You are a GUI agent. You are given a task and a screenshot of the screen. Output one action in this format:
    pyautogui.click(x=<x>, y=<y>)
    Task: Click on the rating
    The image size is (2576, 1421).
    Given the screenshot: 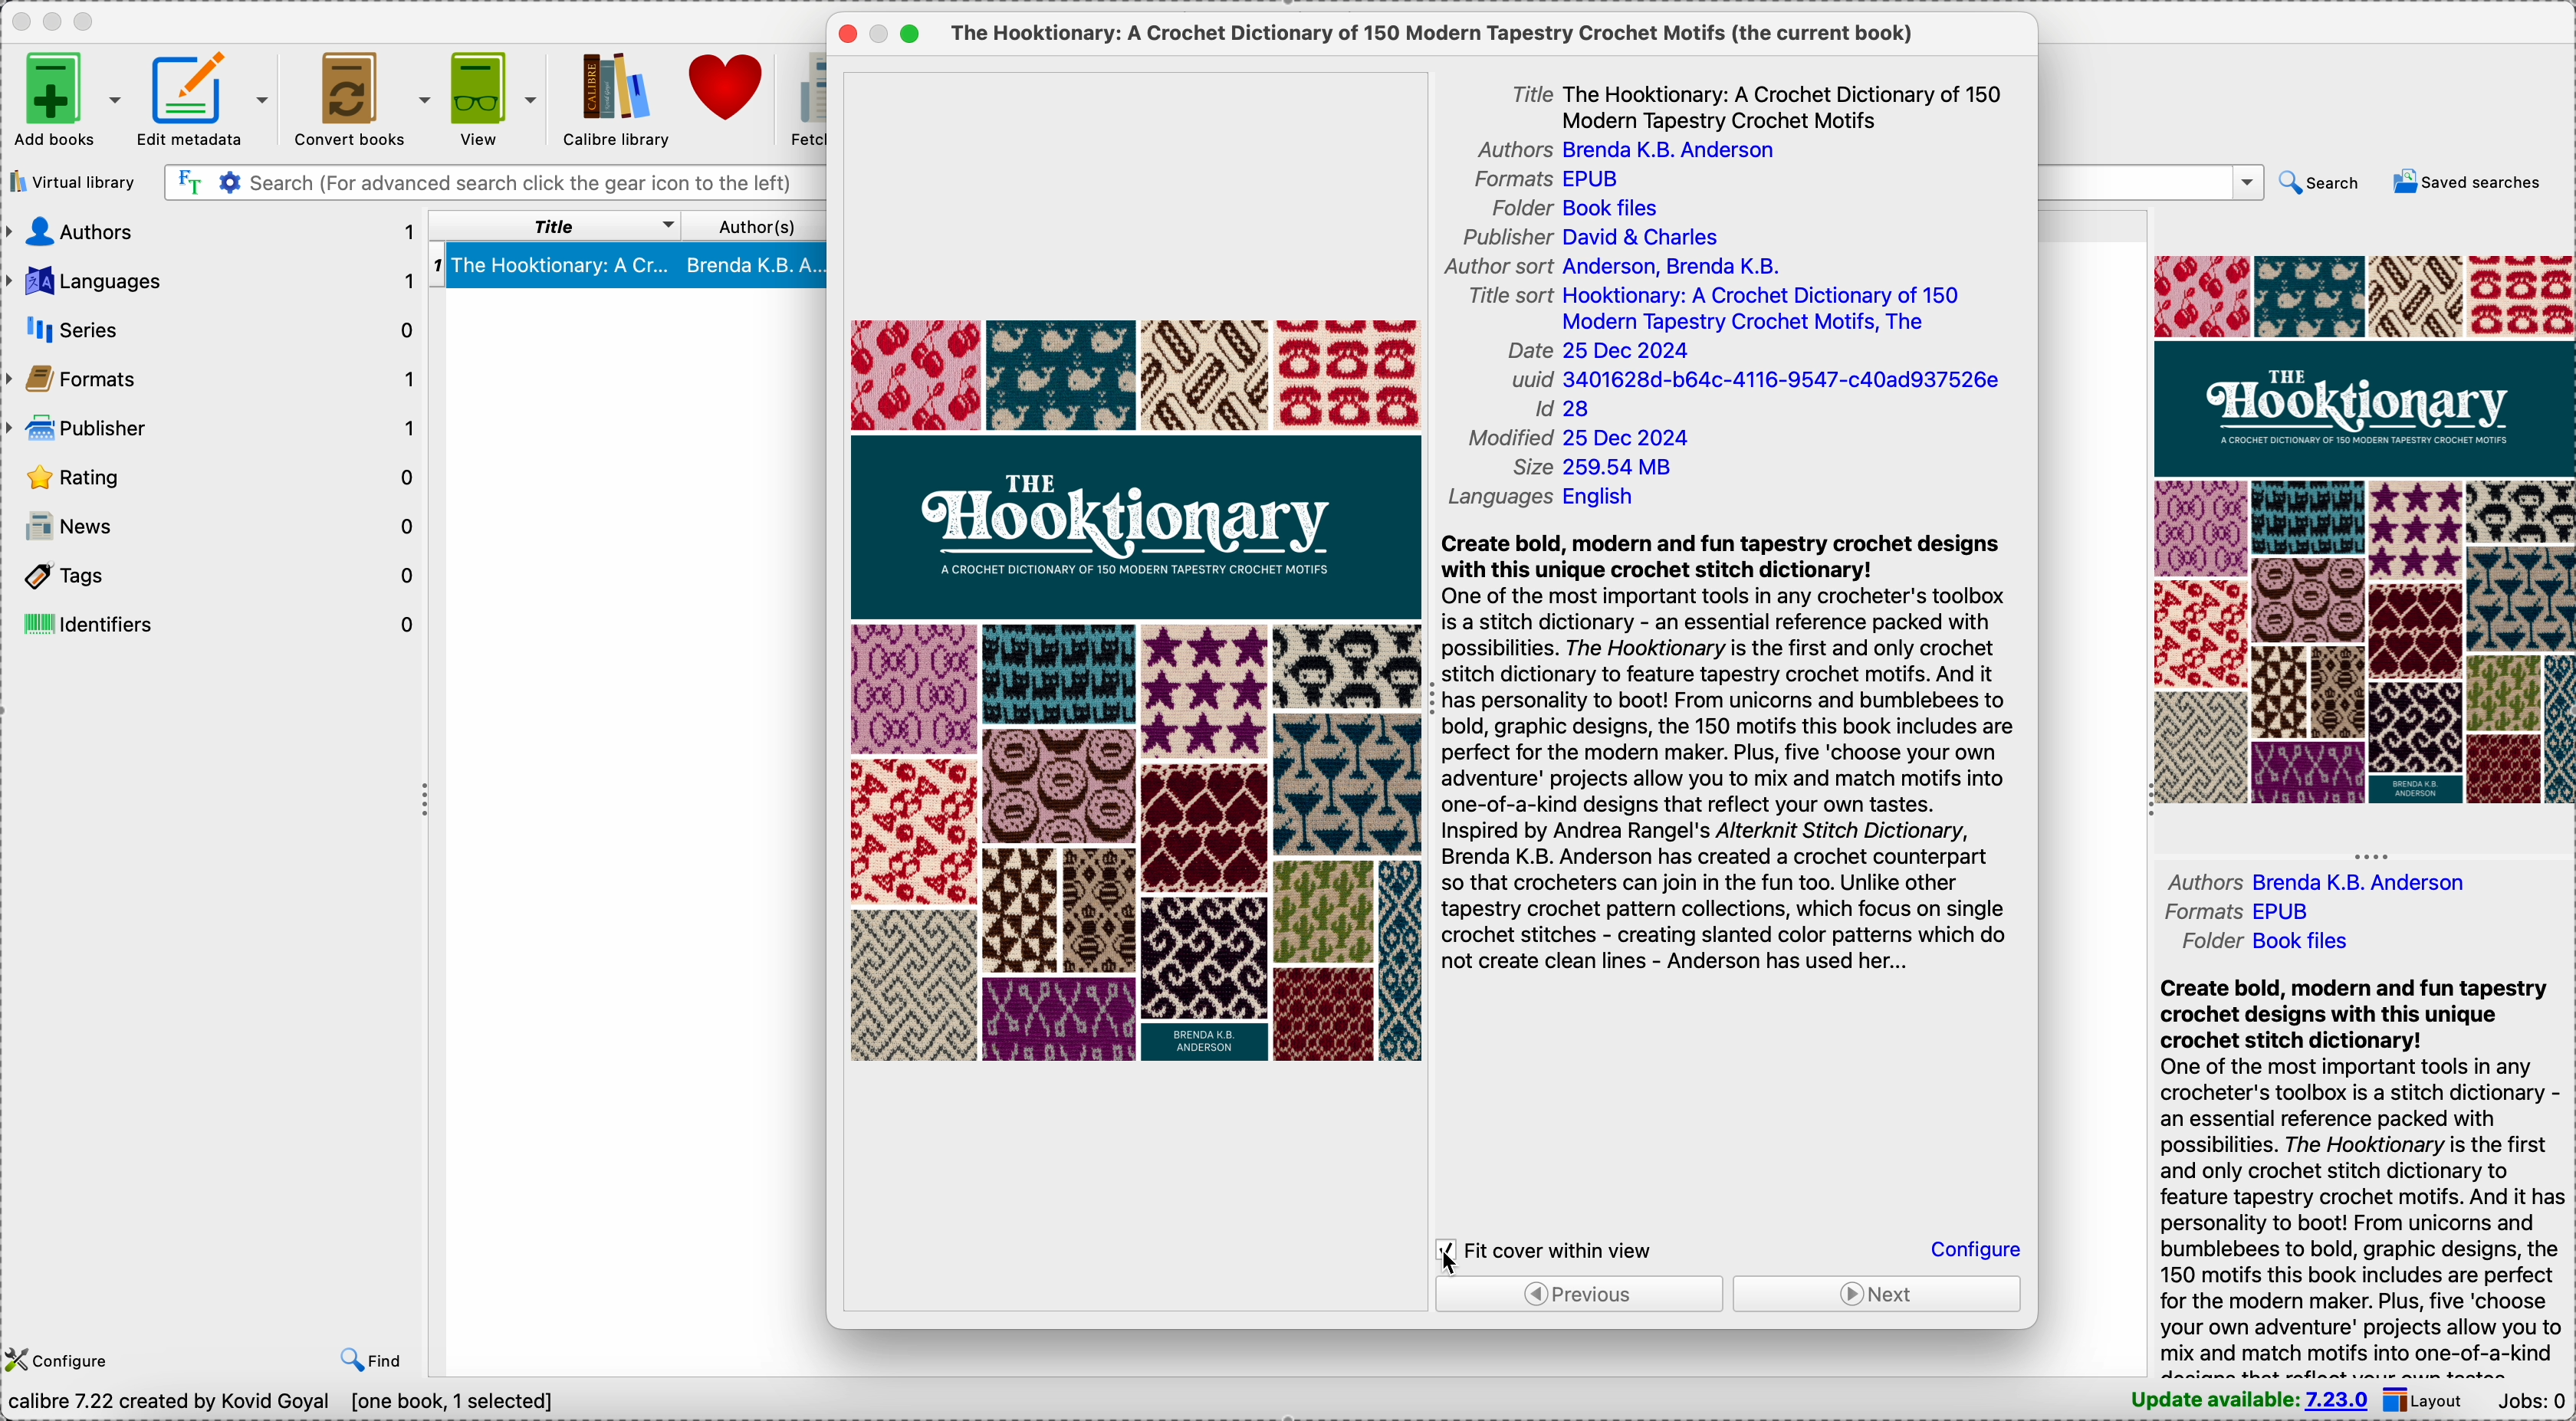 What is the action you would take?
    pyautogui.click(x=216, y=476)
    